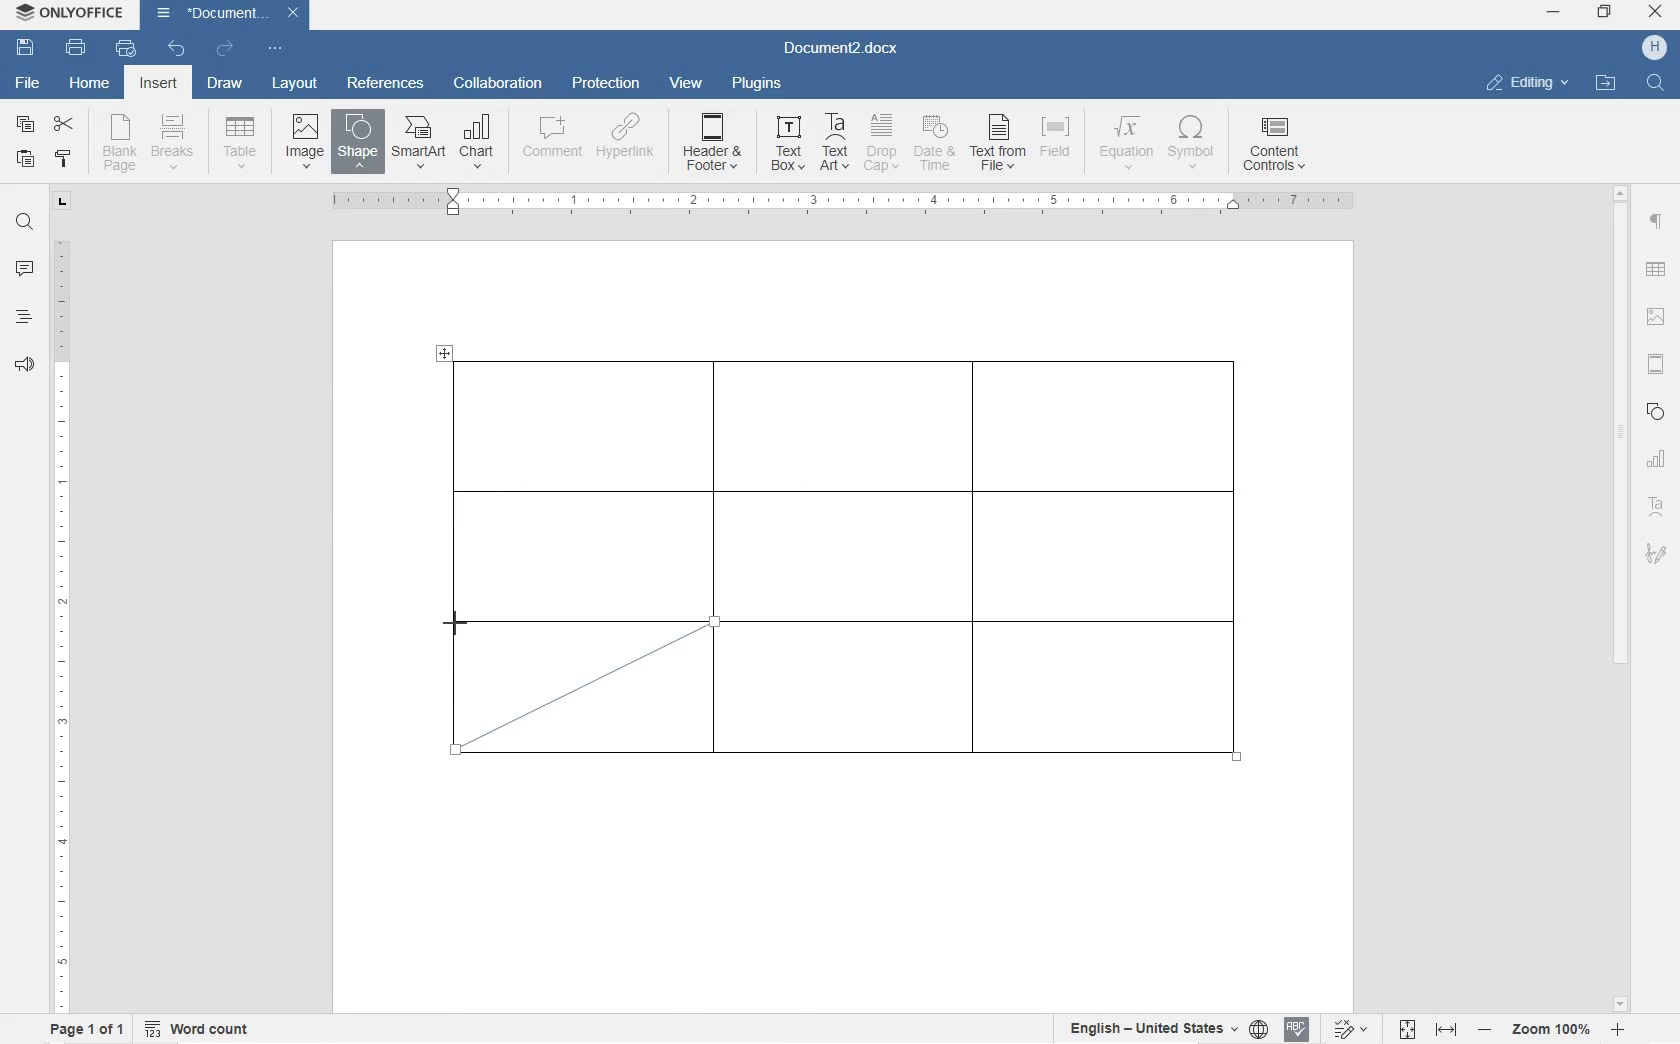 The image size is (1680, 1044). Describe the element at coordinates (26, 48) in the screenshot. I see `save` at that location.